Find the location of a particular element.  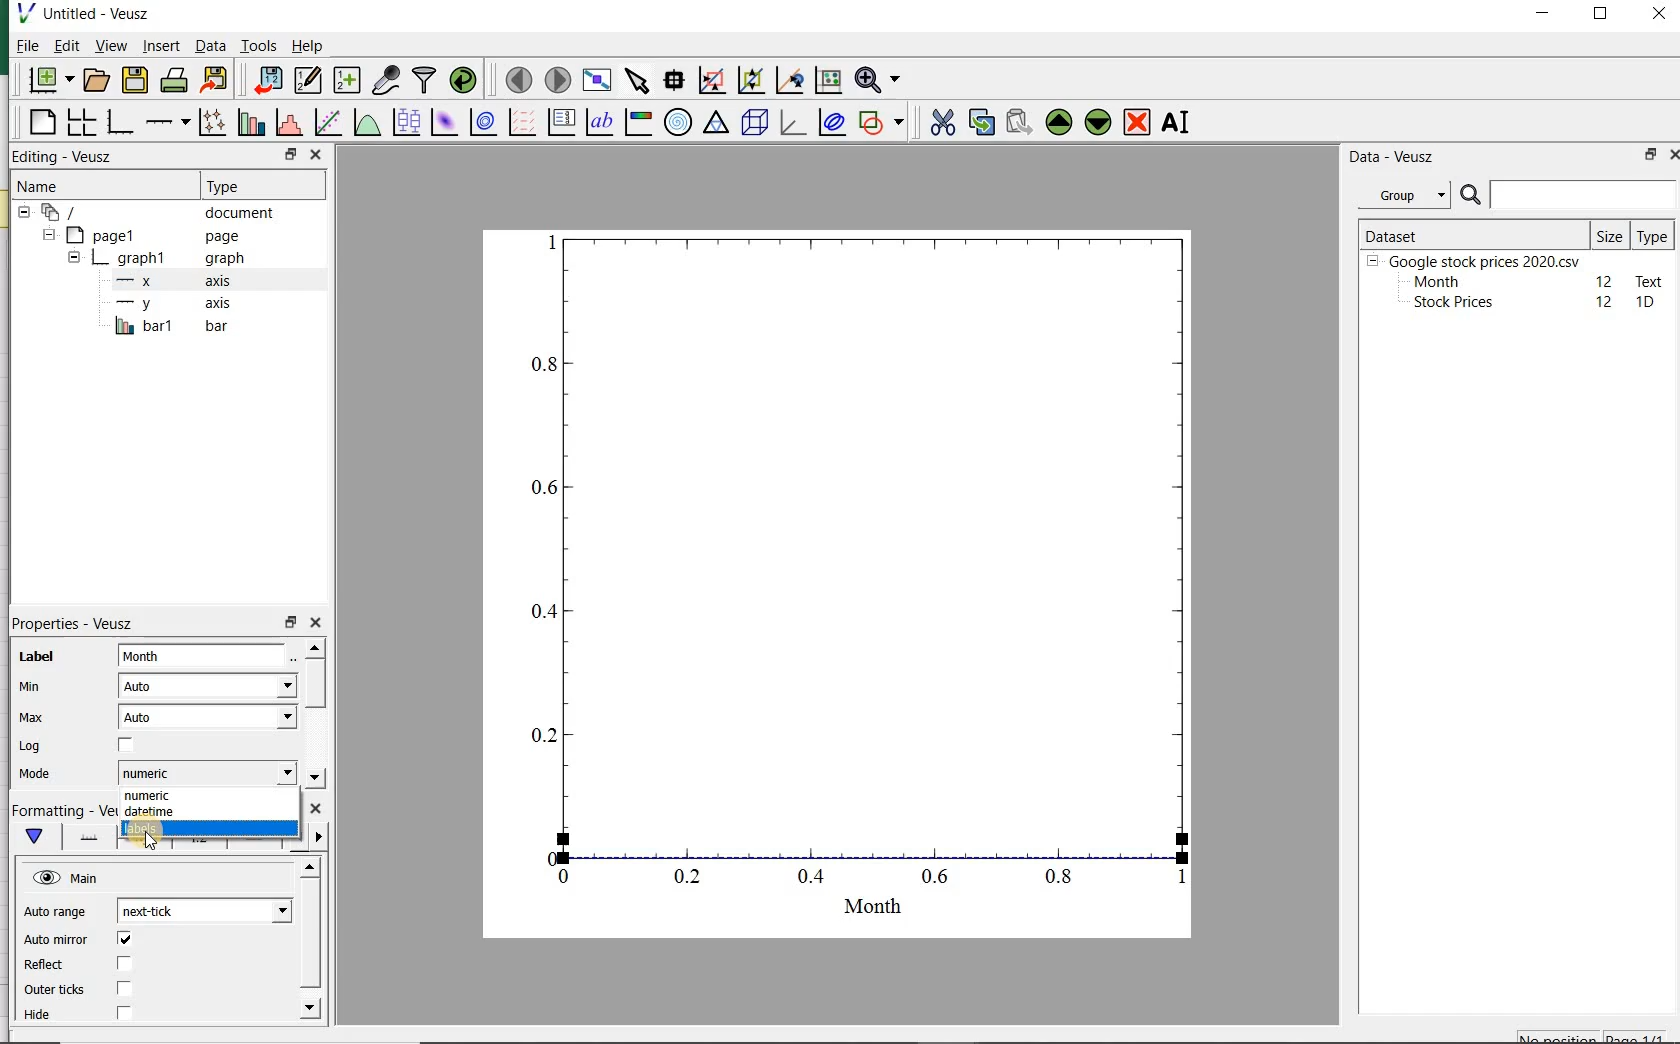

Tools is located at coordinates (258, 46).